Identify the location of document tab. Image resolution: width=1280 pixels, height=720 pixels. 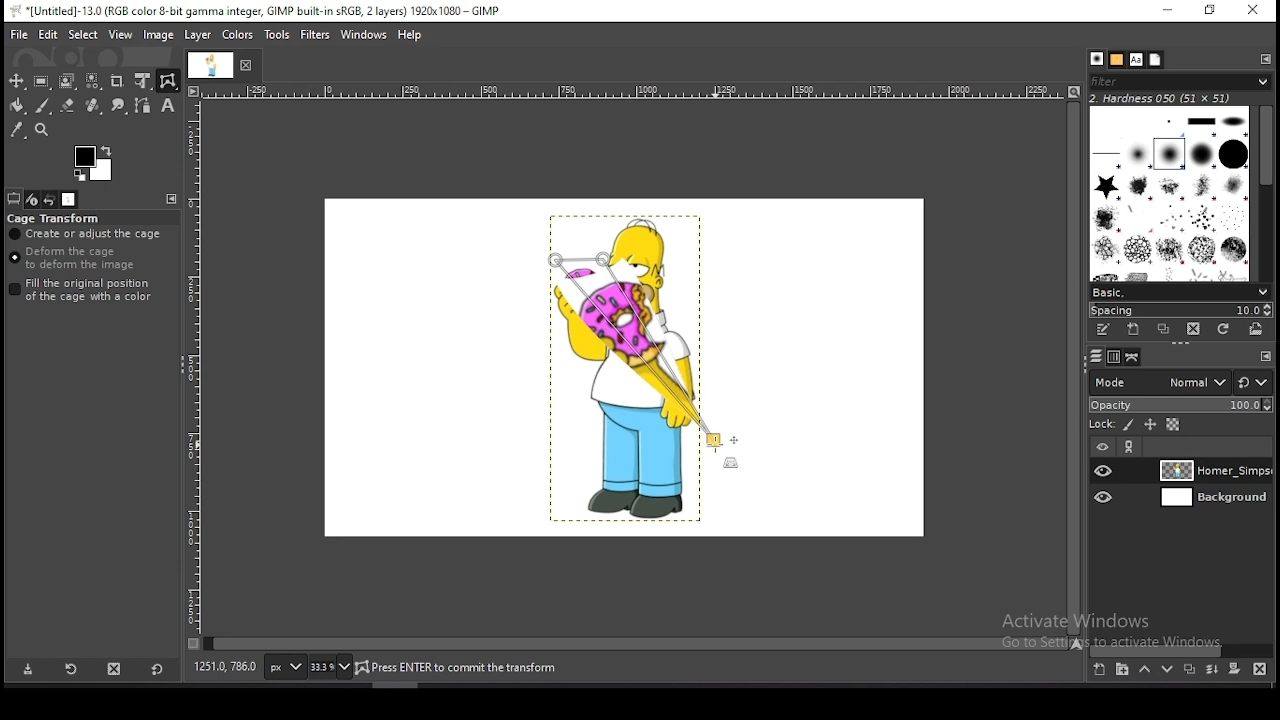
(213, 66).